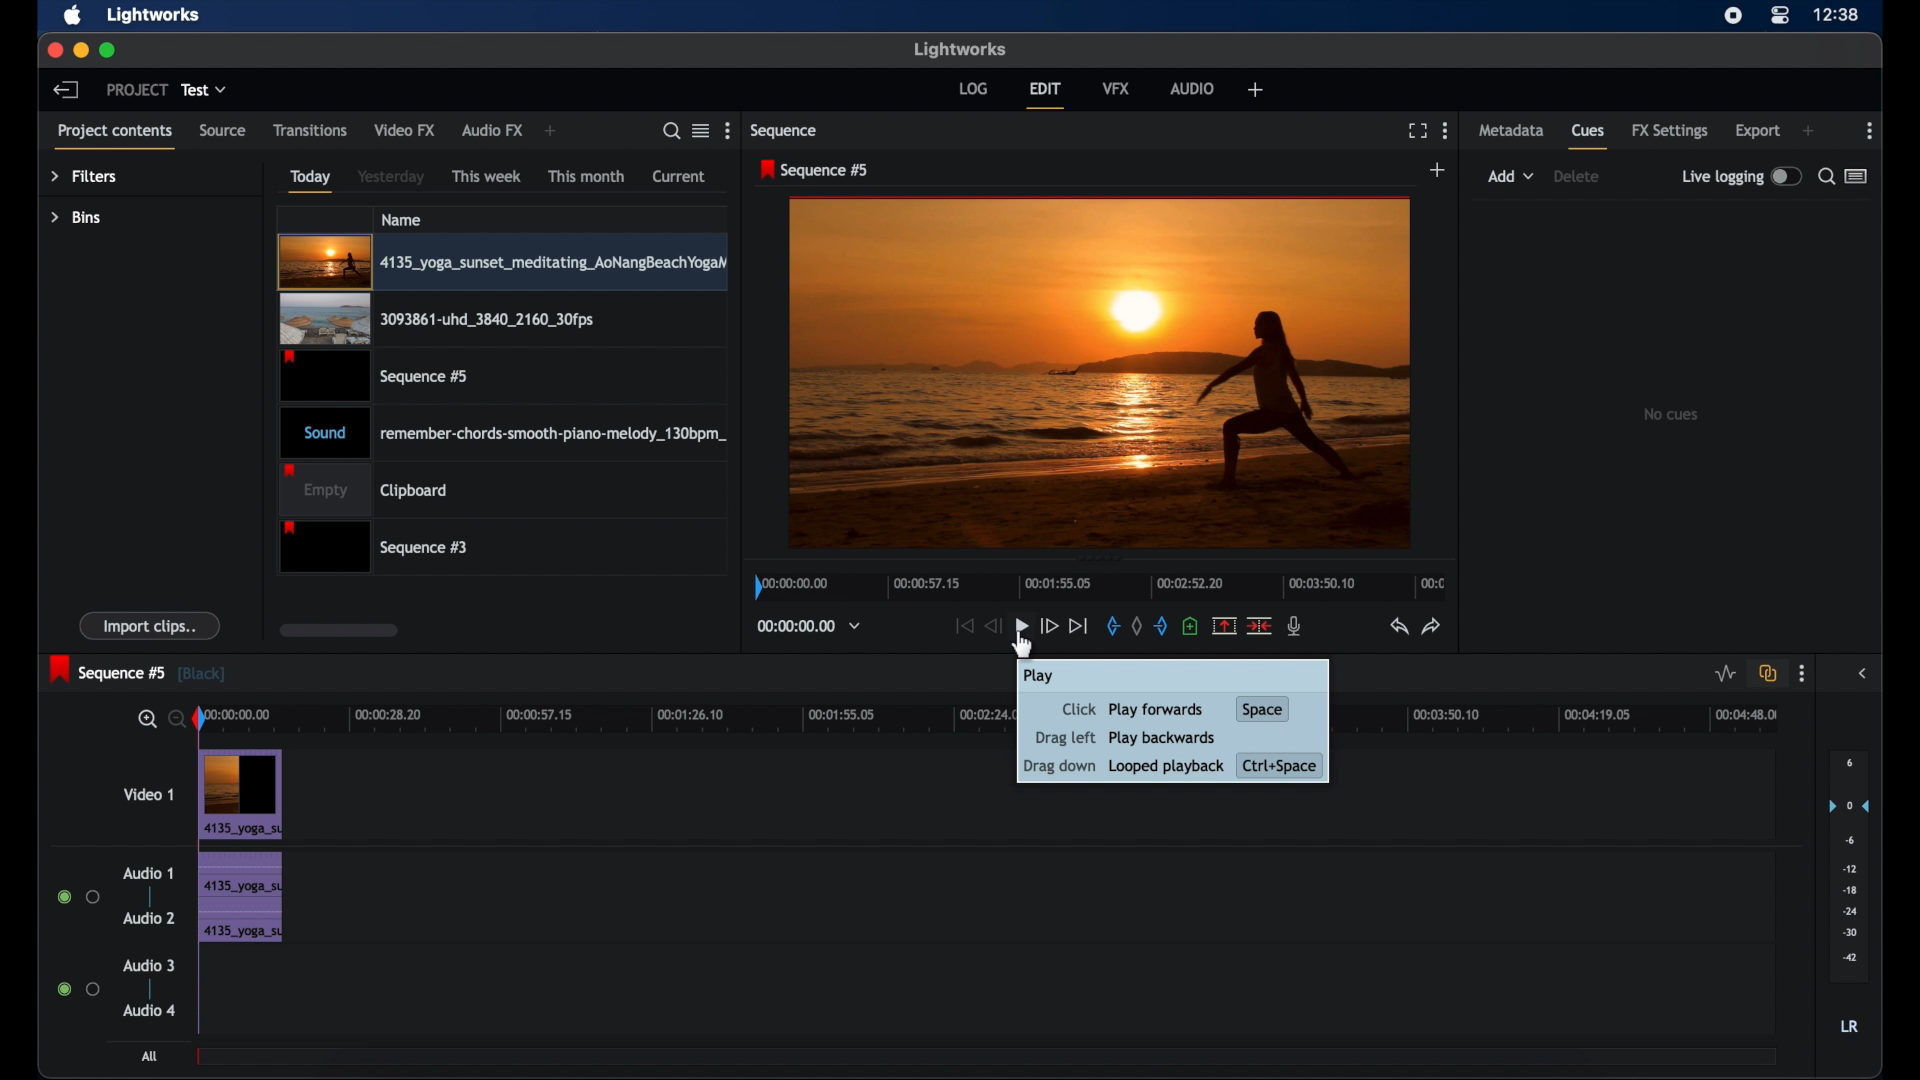  What do you see at coordinates (1115, 87) in the screenshot?
I see `vfx` at bounding box center [1115, 87].